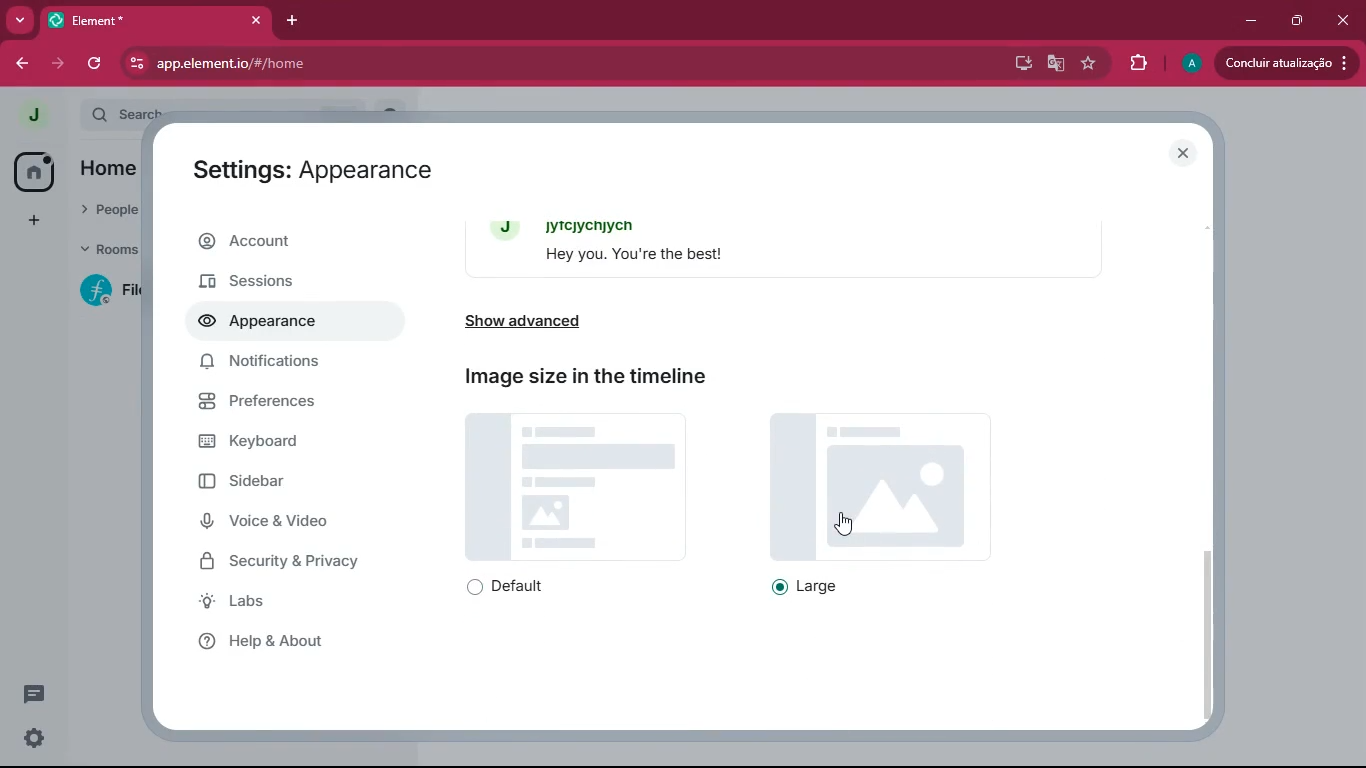 This screenshot has height=768, width=1366. Describe the element at coordinates (283, 280) in the screenshot. I see `sessions` at that location.